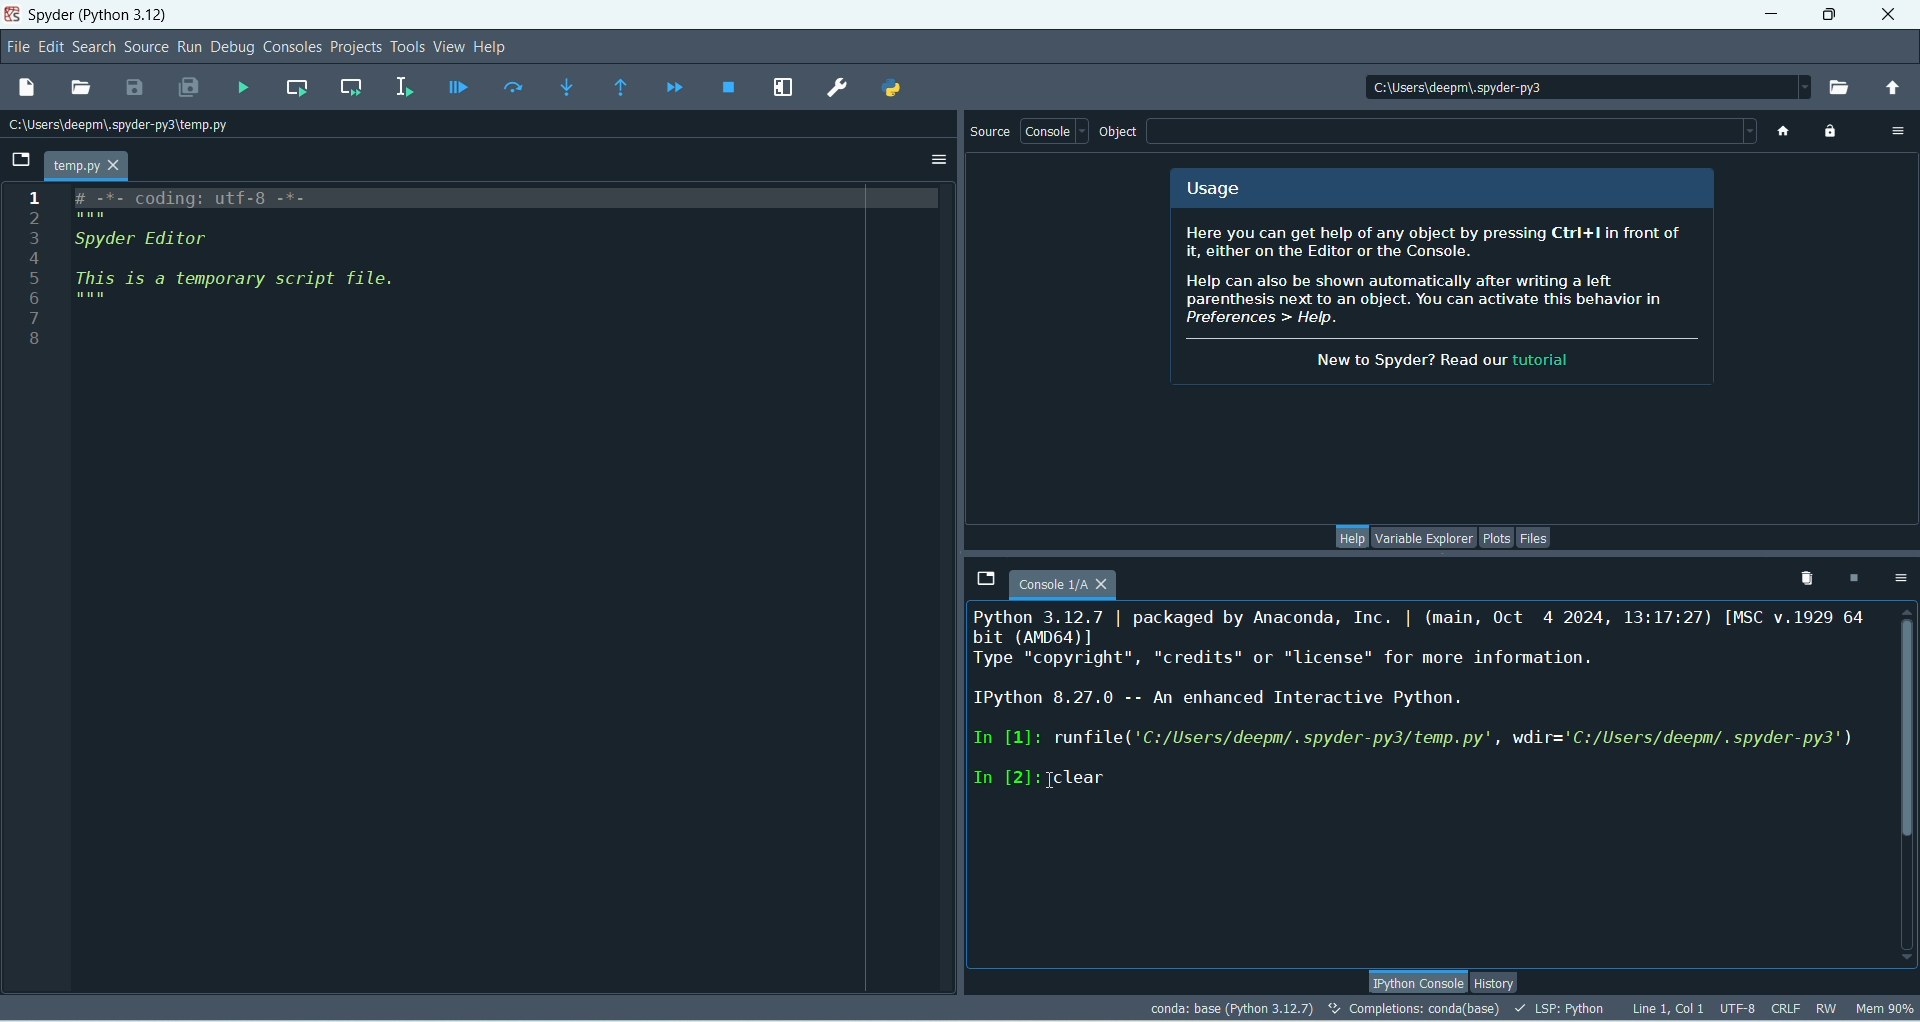  Describe the element at coordinates (891, 89) in the screenshot. I see `Pythonpath manager` at that location.